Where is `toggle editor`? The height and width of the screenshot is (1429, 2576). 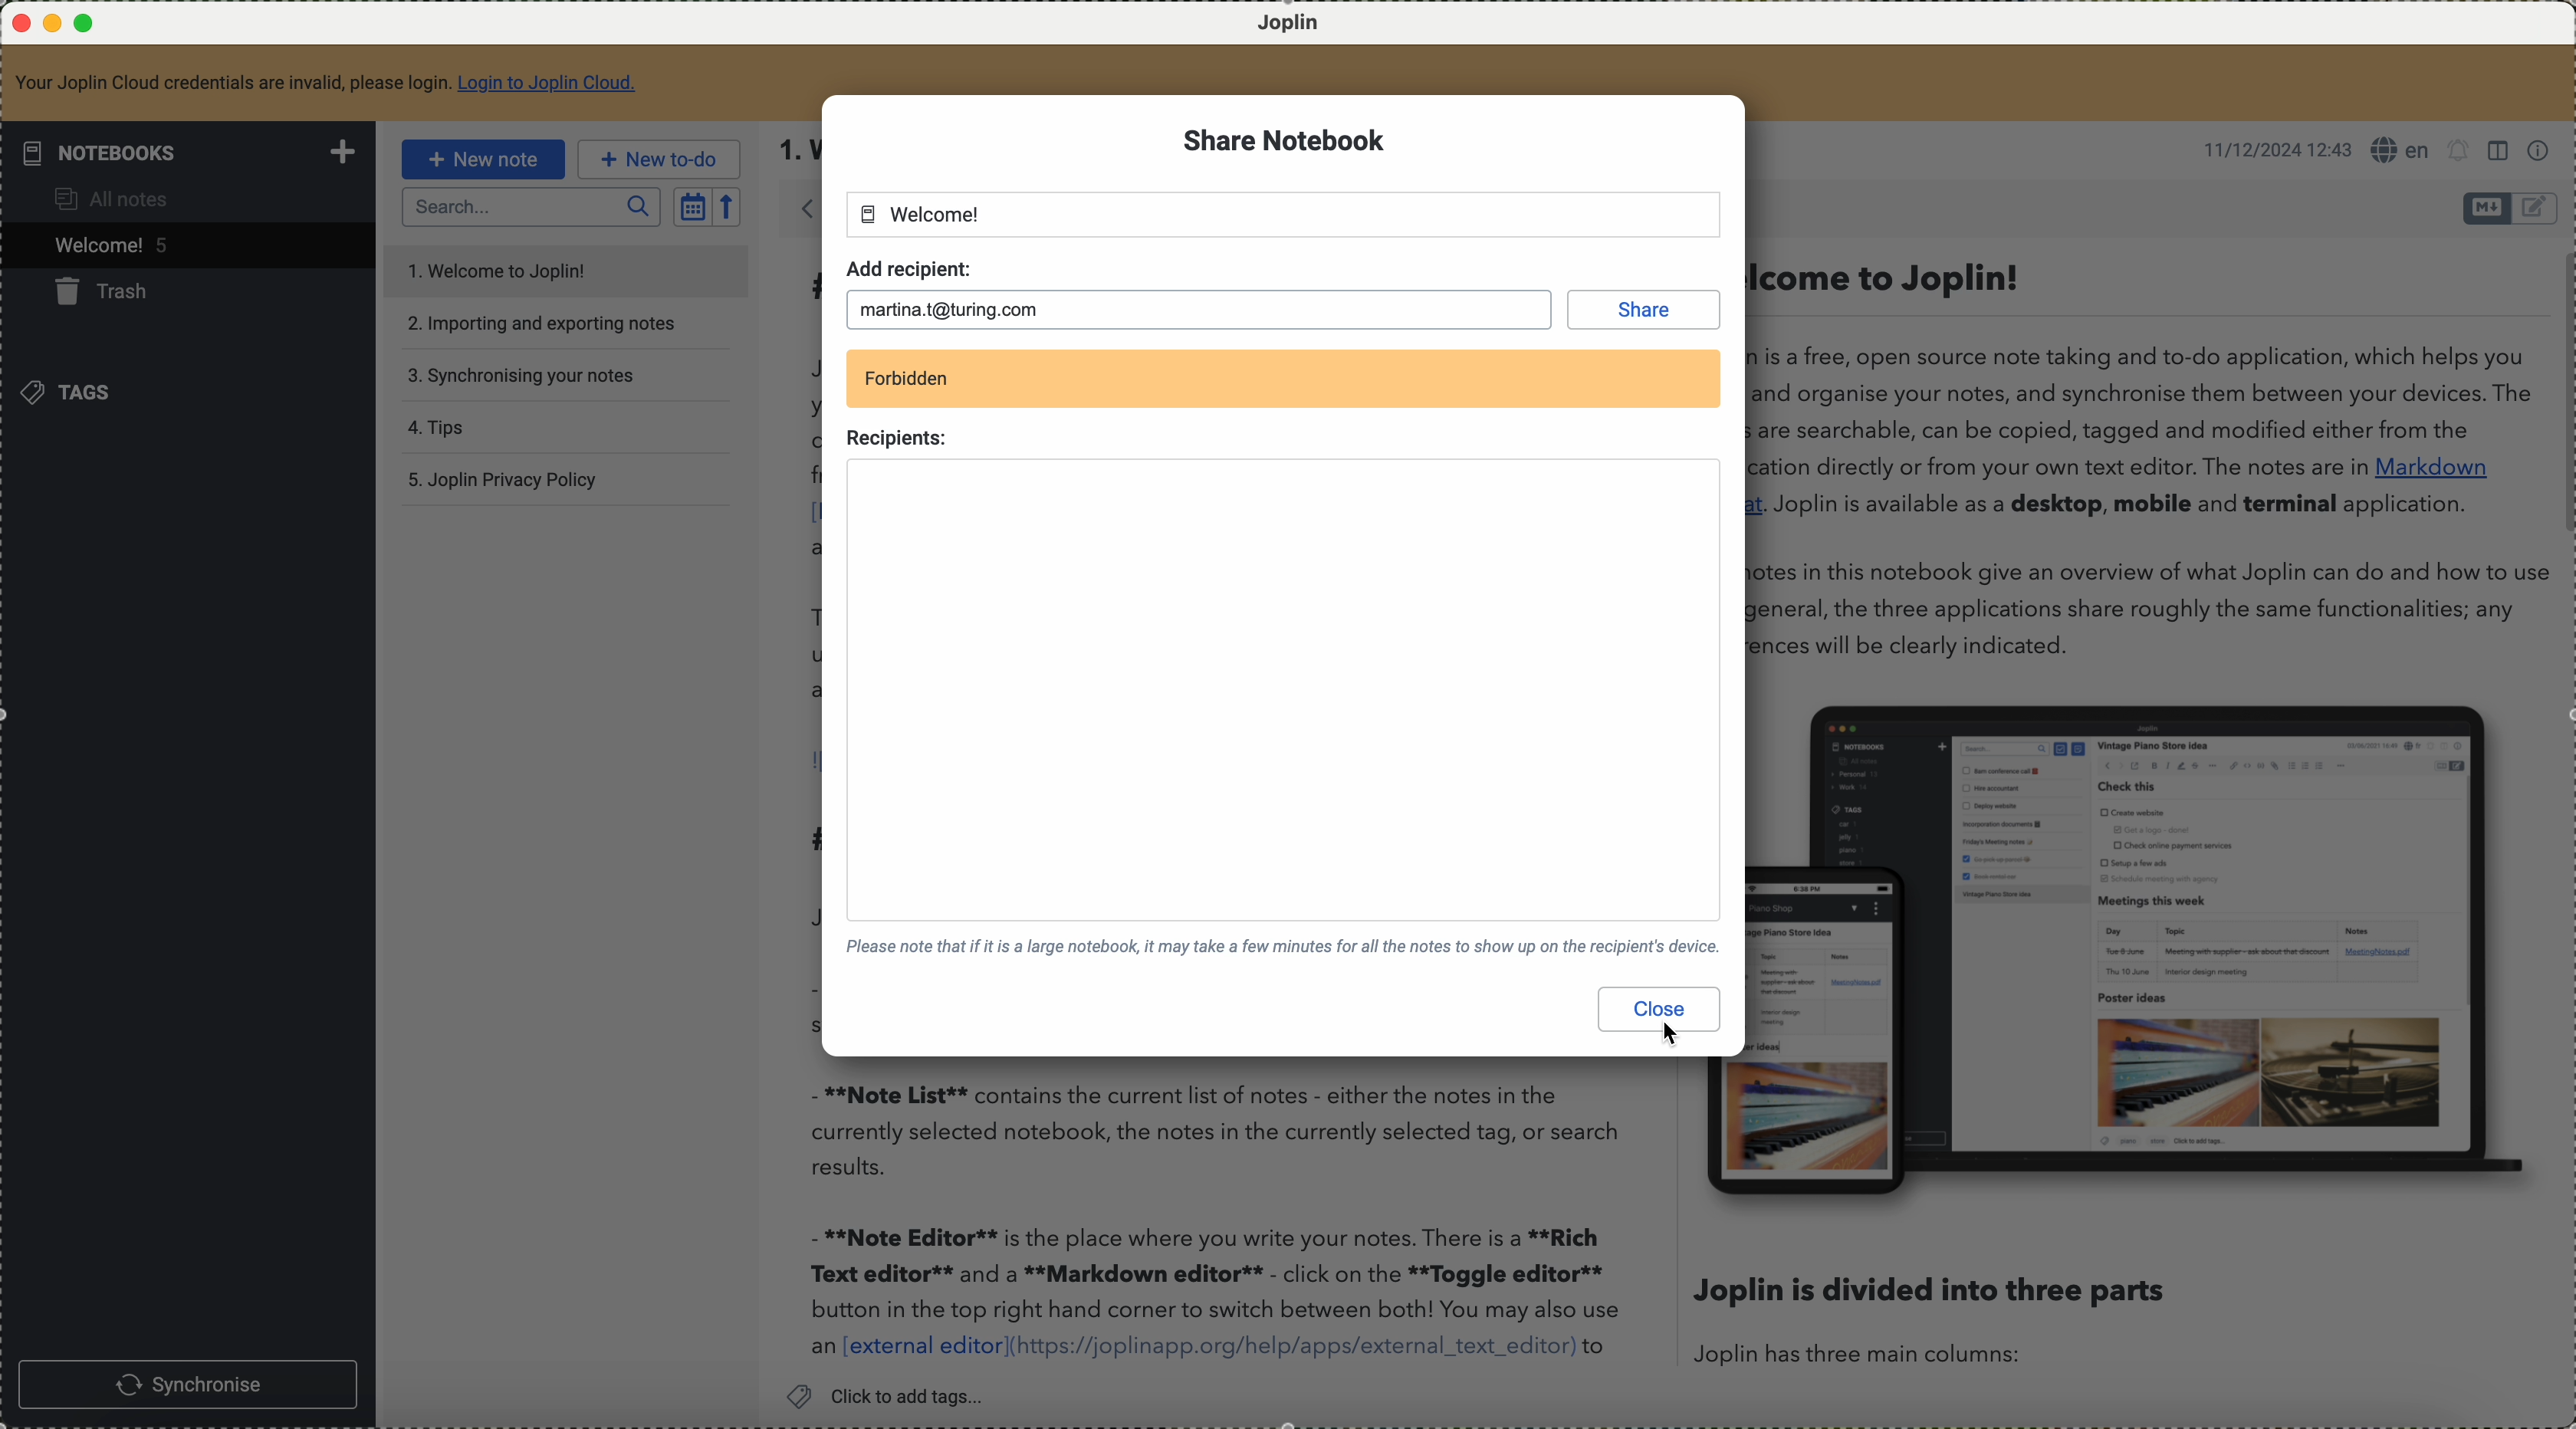 toggle editor is located at coordinates (2486, 208).